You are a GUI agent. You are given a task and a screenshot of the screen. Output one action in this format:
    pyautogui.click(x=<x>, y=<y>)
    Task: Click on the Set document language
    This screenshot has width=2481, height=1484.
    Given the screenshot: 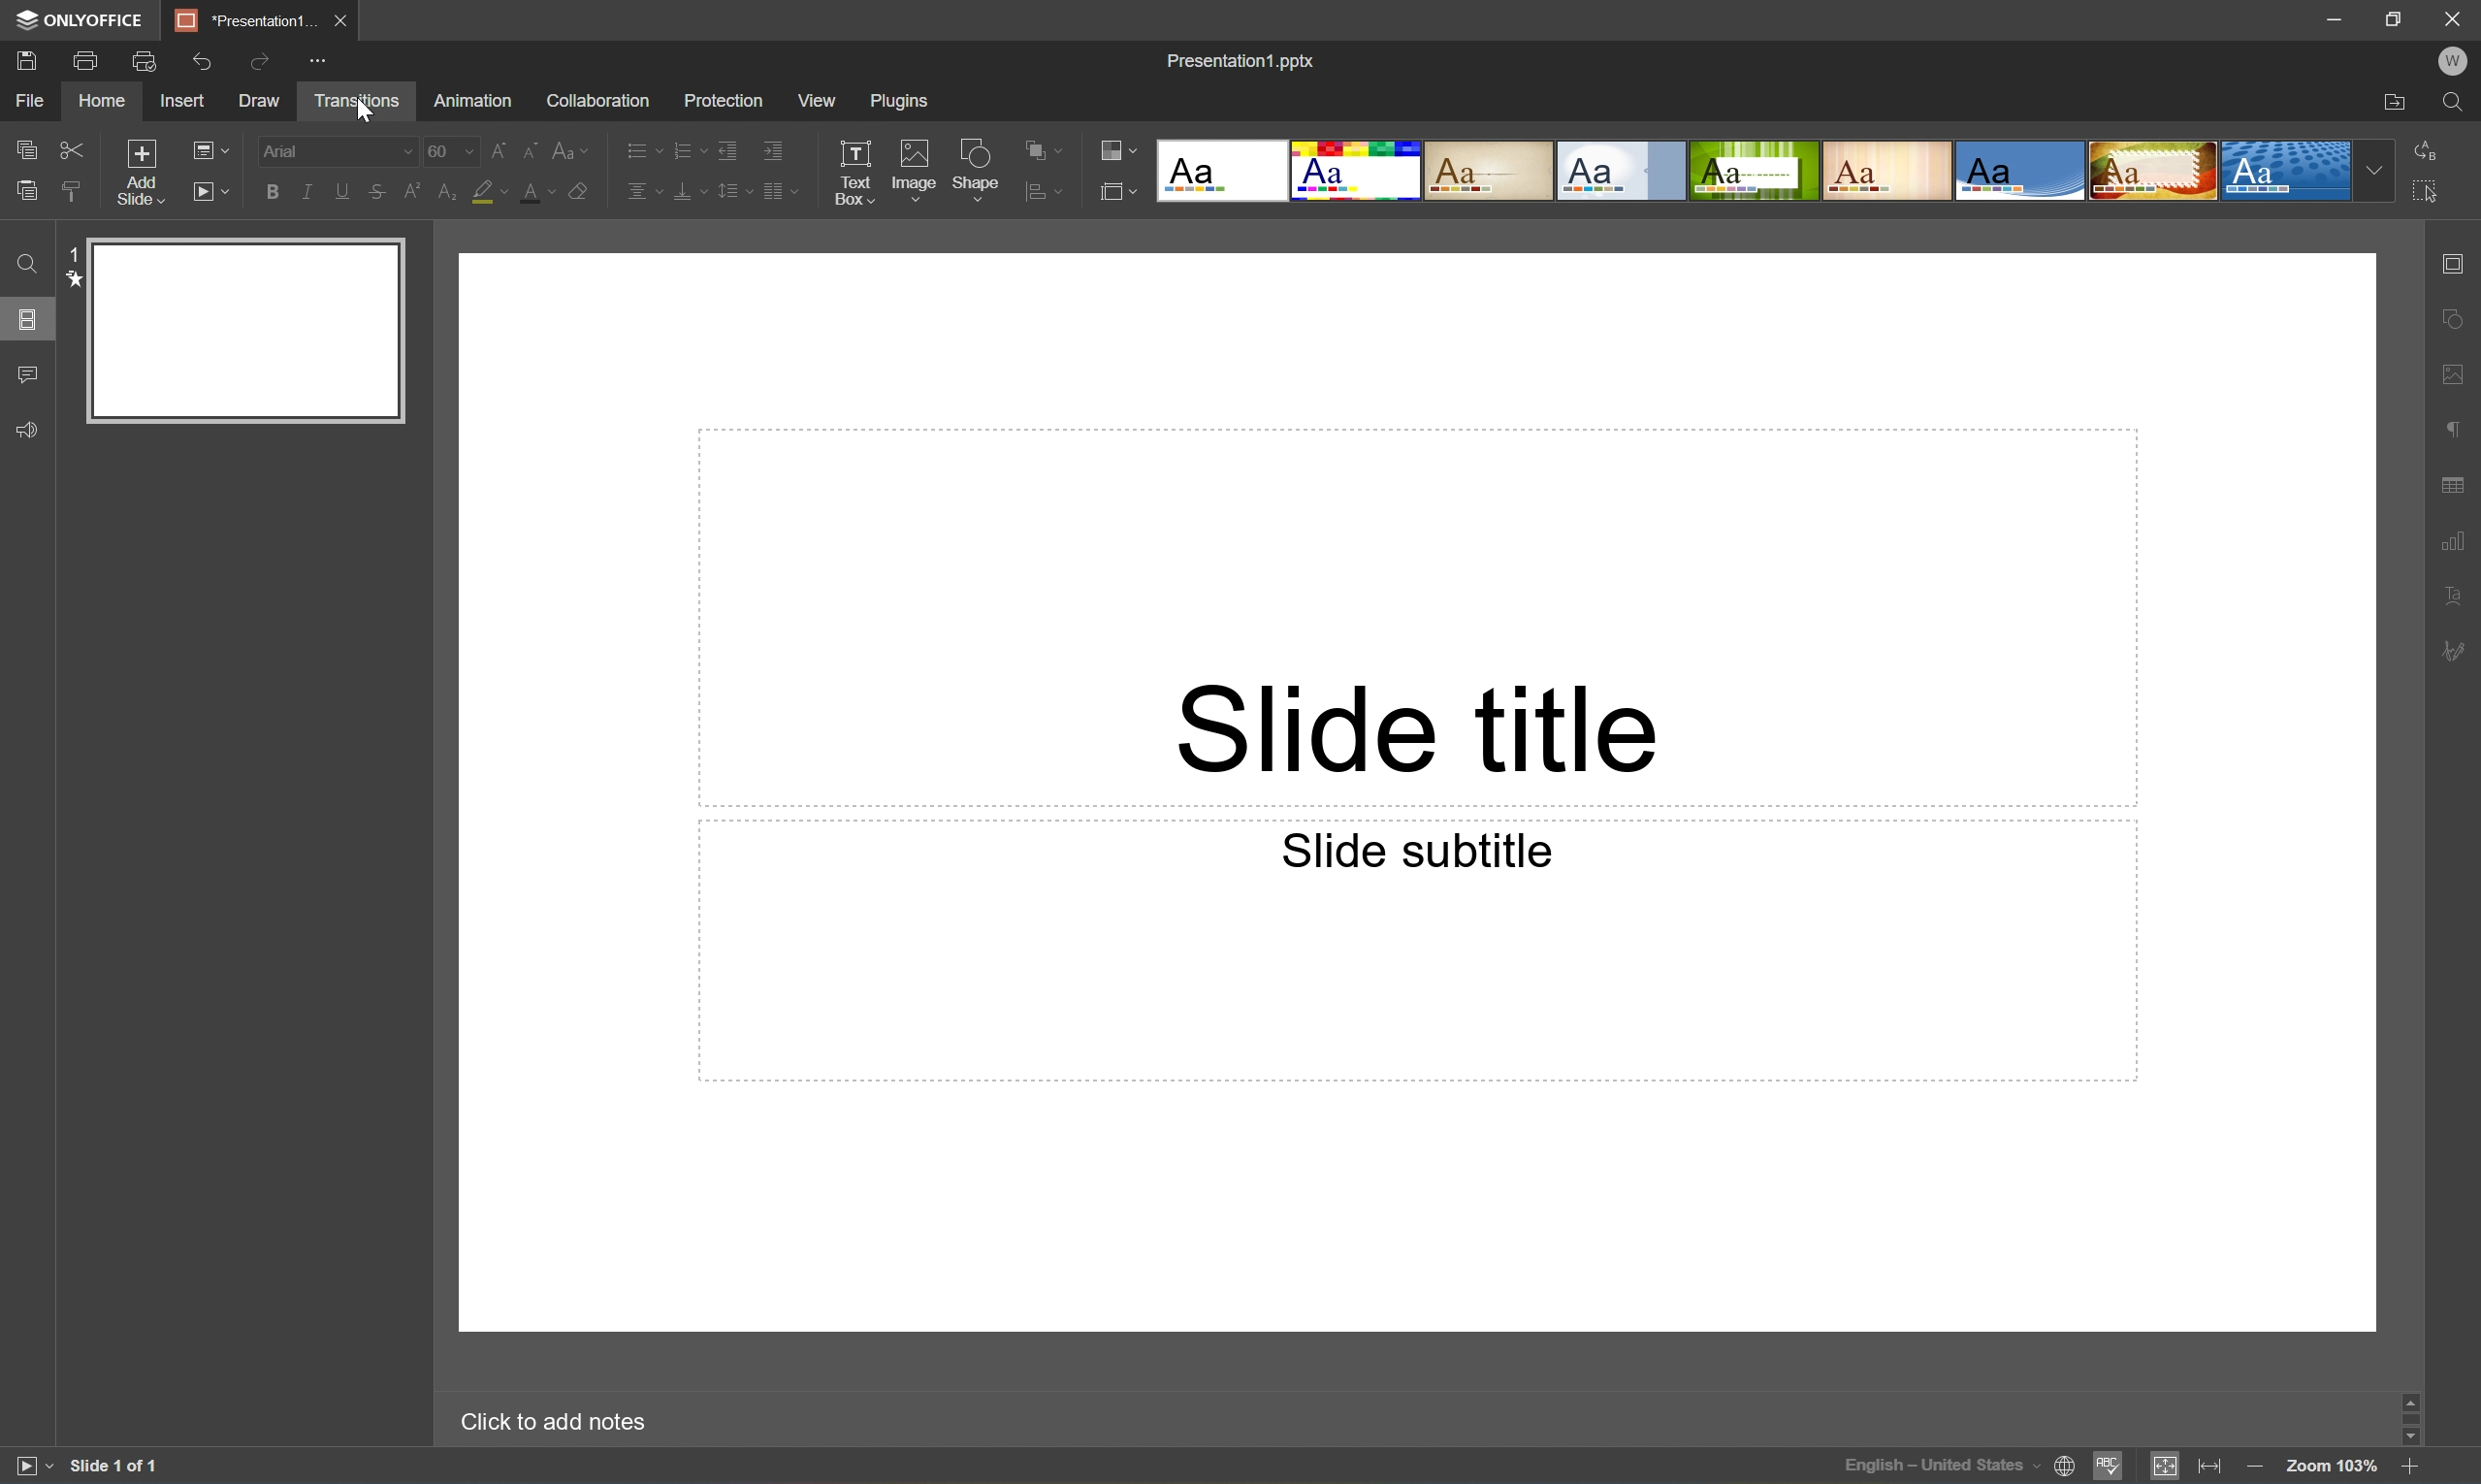 What is the action you would take?
    pyautogui.click(x=2070, y=1470)
    